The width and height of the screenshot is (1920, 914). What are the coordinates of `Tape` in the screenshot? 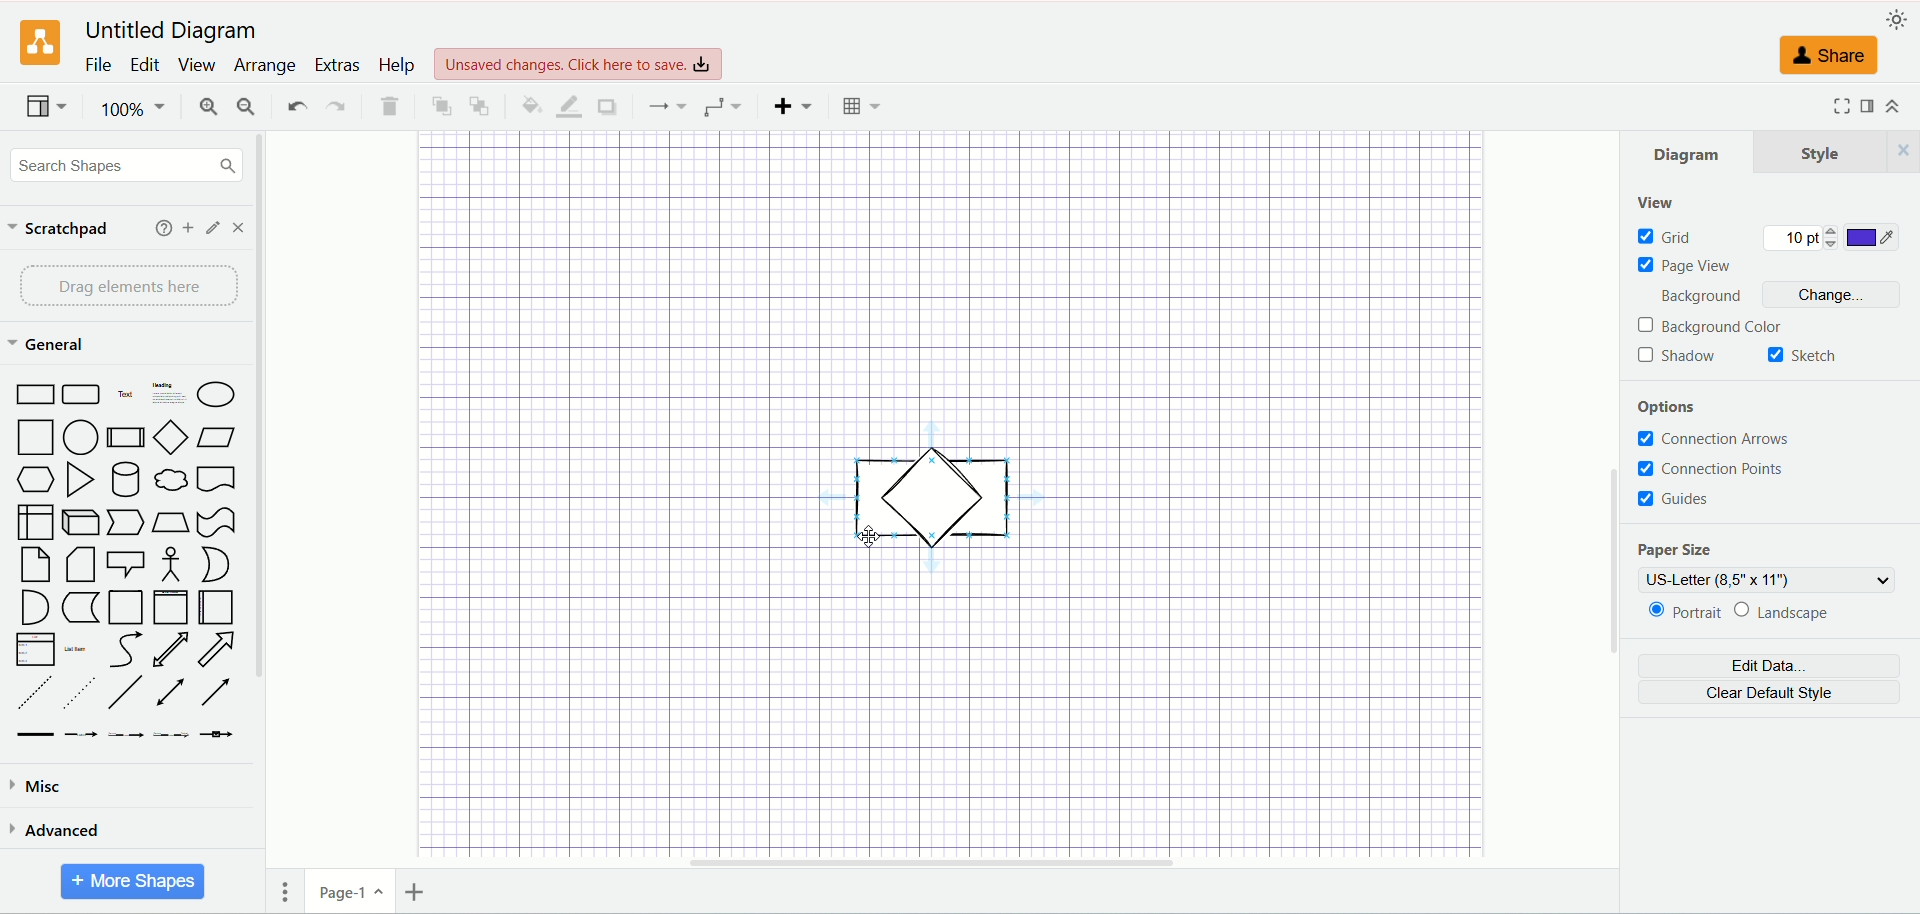 It's located at (218, 522).